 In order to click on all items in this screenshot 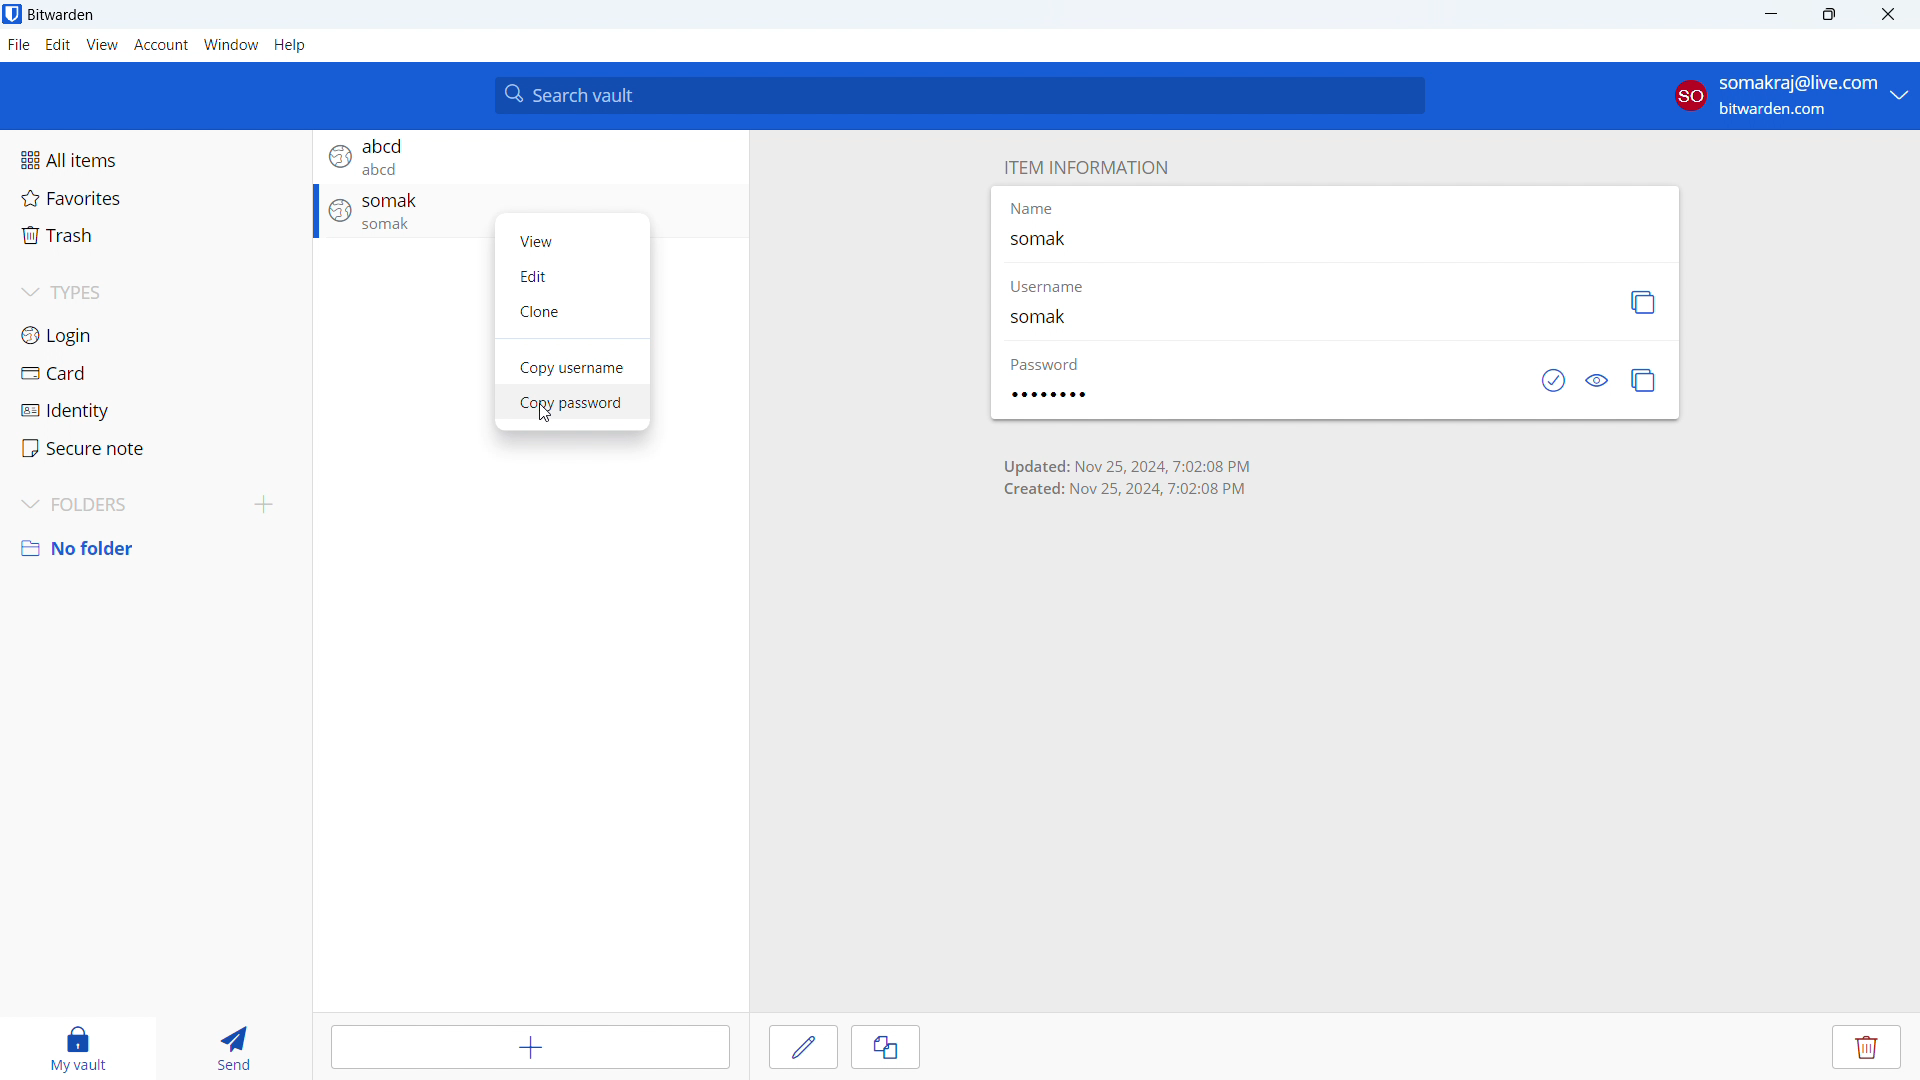, I will do `click(154, 160)`.